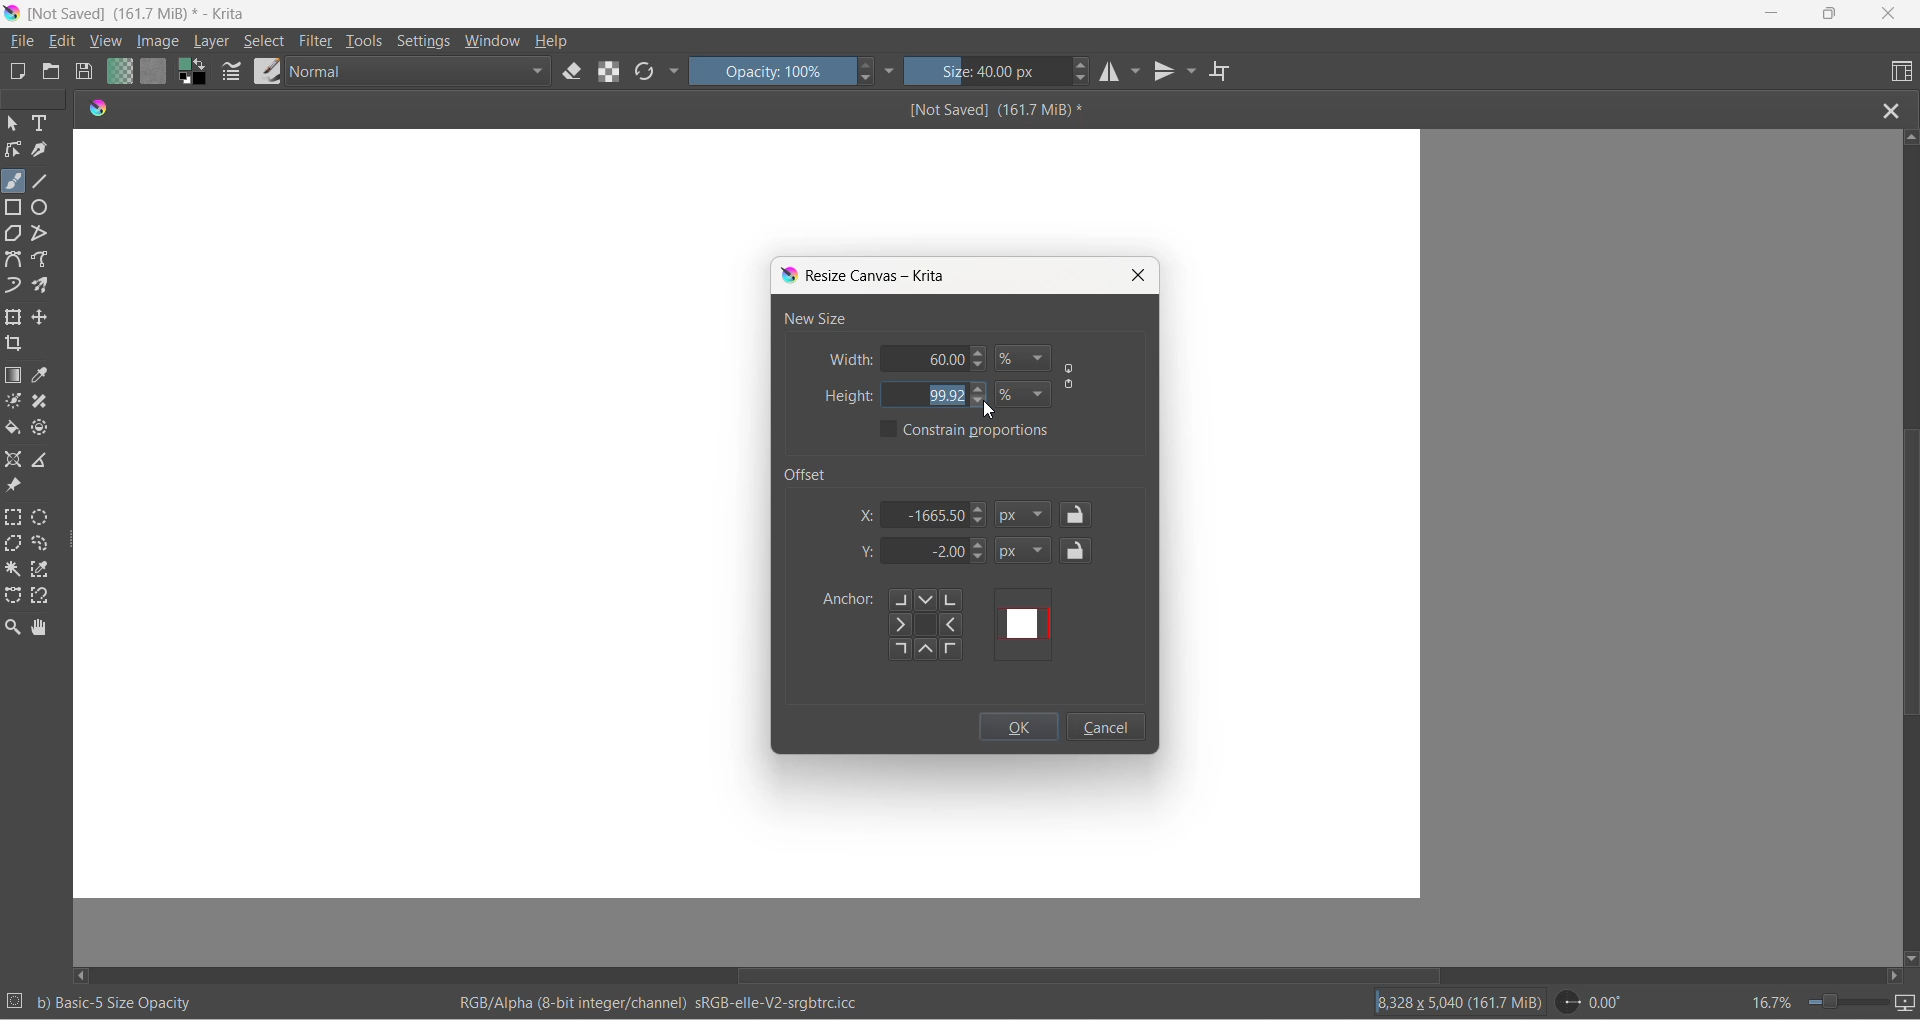 Image resolution: width=1920 pixels, height=1020 pixels. Describe the element at coordinates (1025, 390) in the screenshot. I see `height value type` at that location.